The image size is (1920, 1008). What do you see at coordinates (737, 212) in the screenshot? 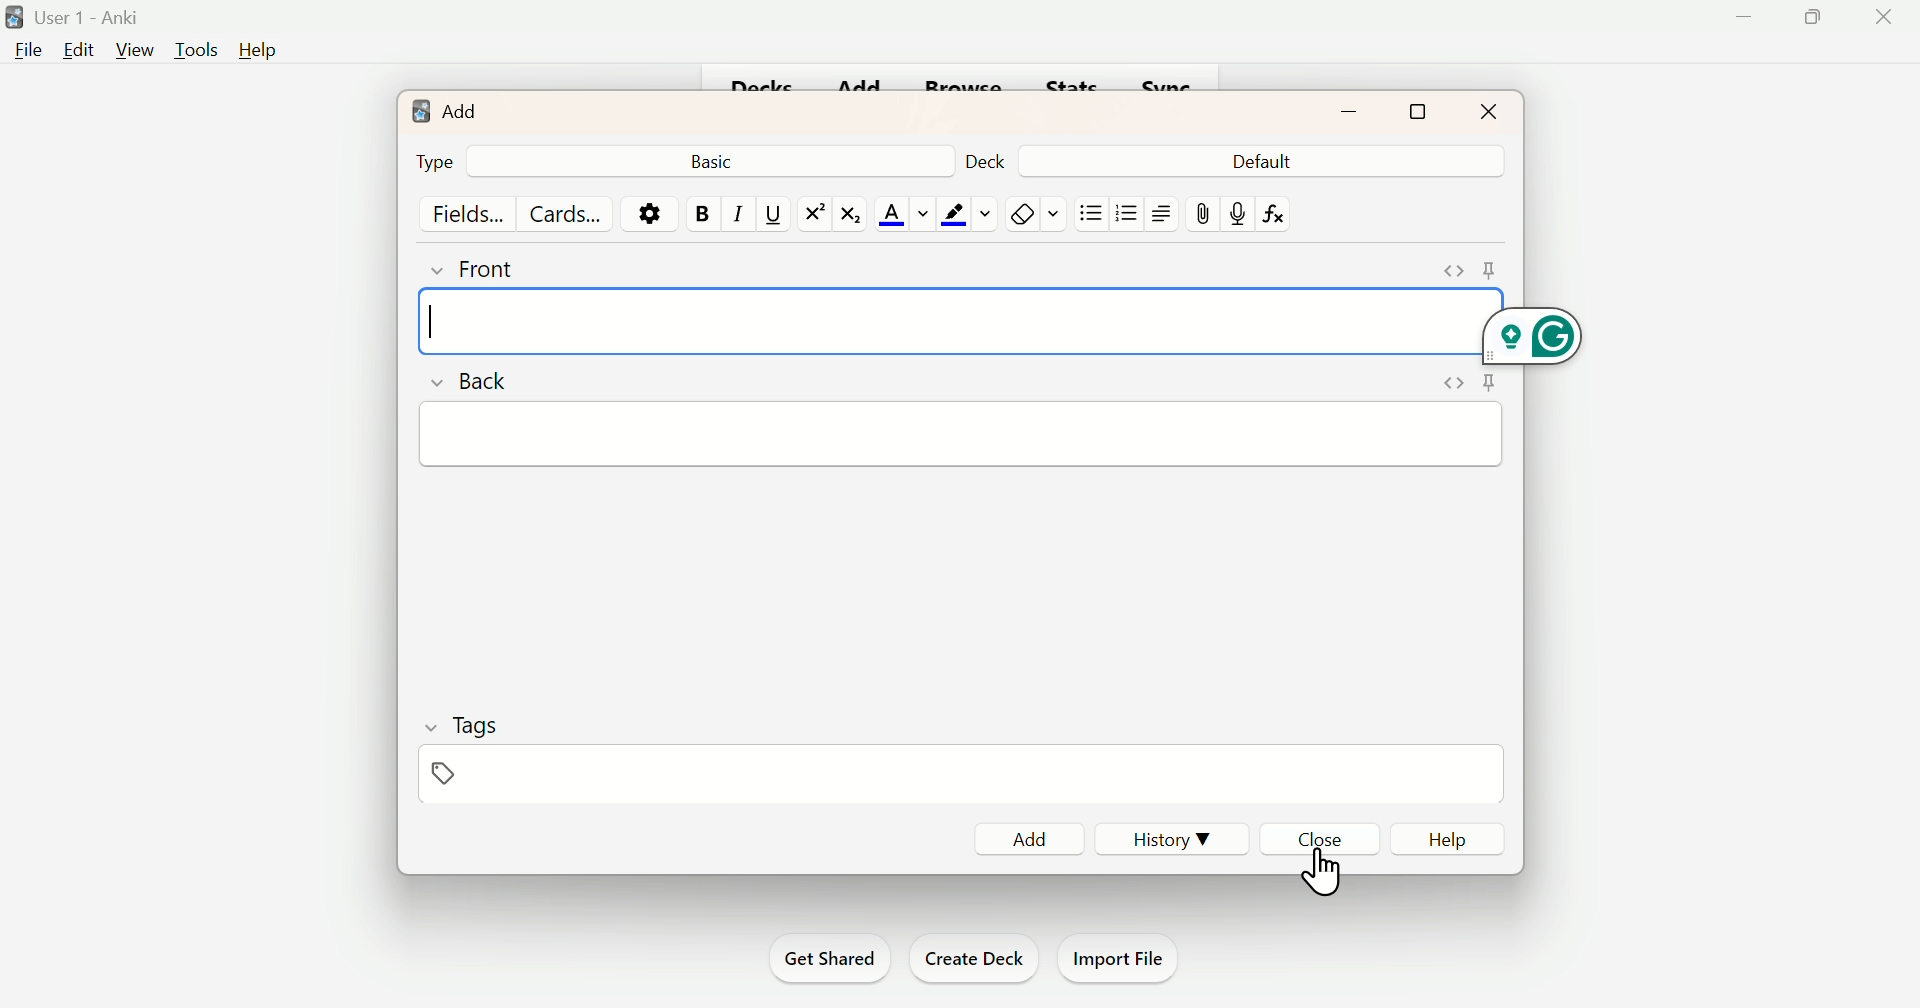
I see `Italiac` at bounding box center [737, 212].